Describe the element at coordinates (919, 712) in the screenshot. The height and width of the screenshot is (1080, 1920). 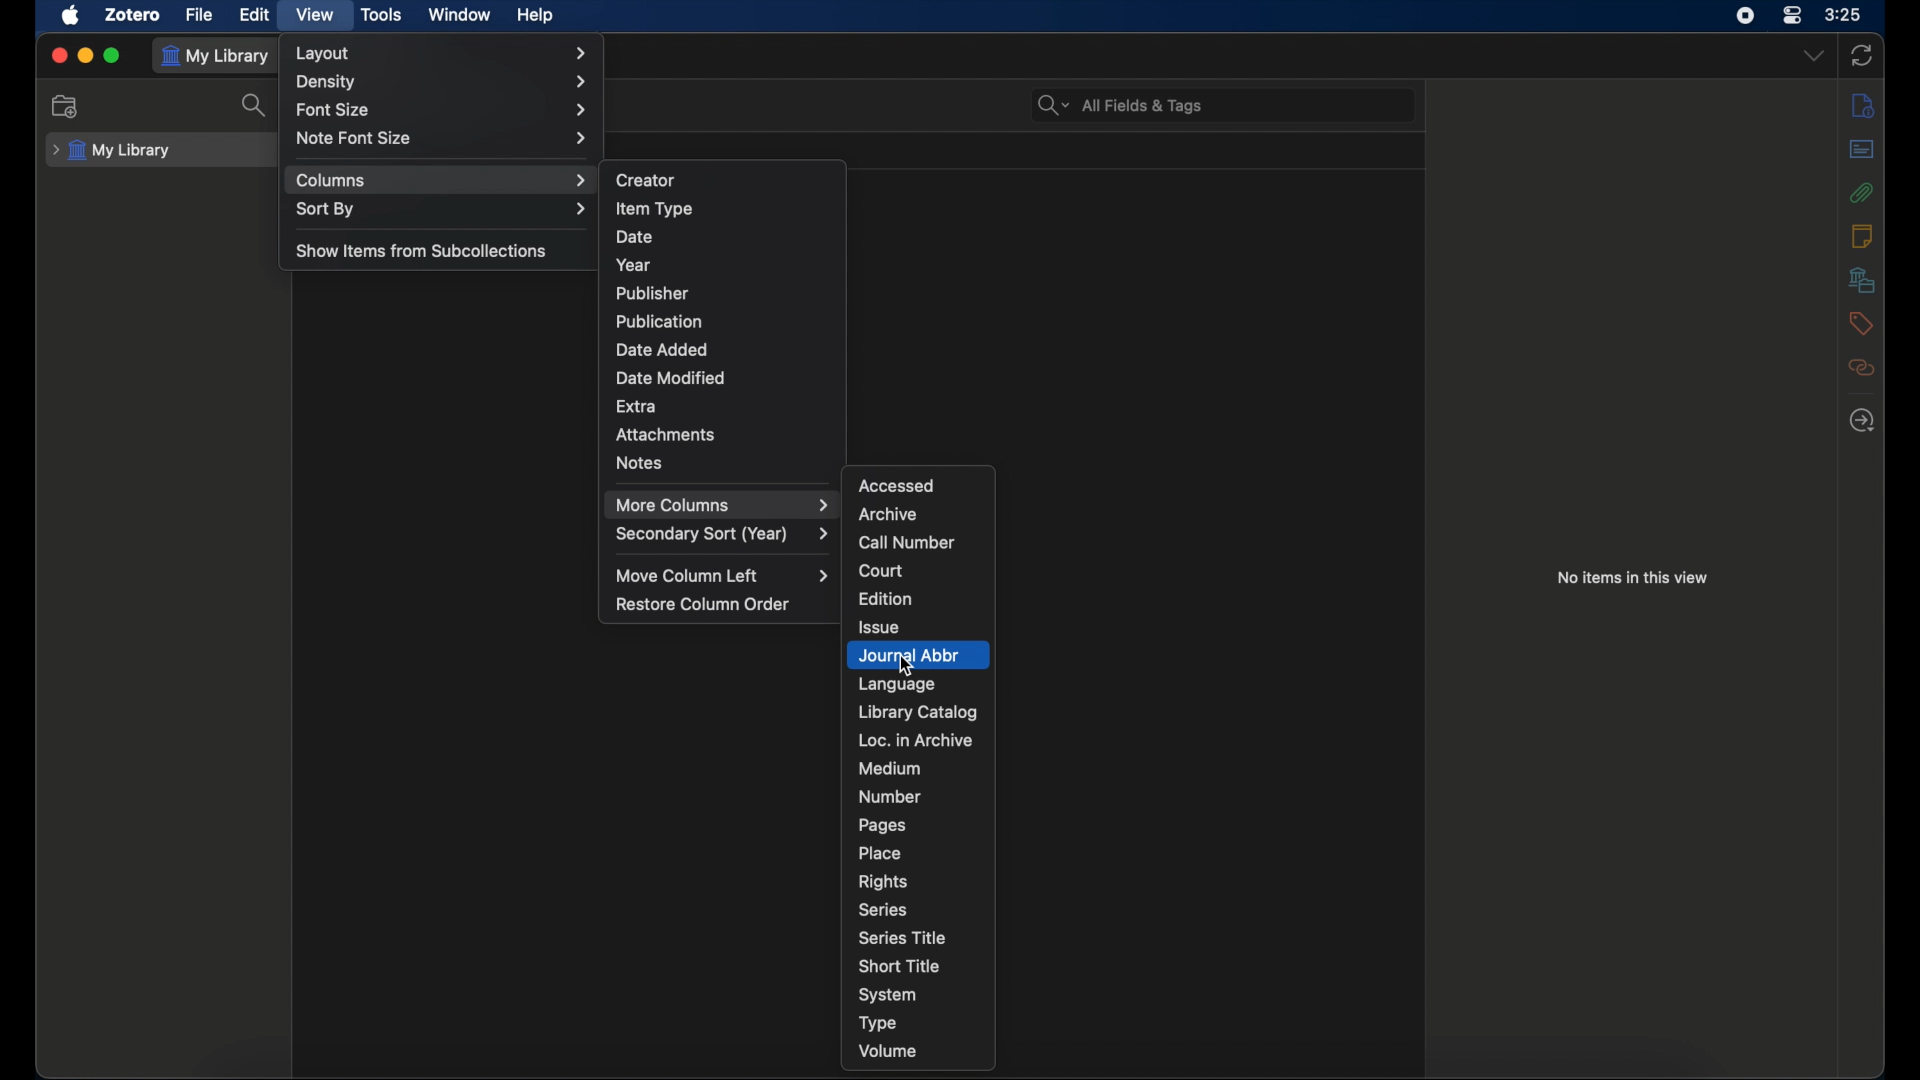
I see `library catalog` at that location.